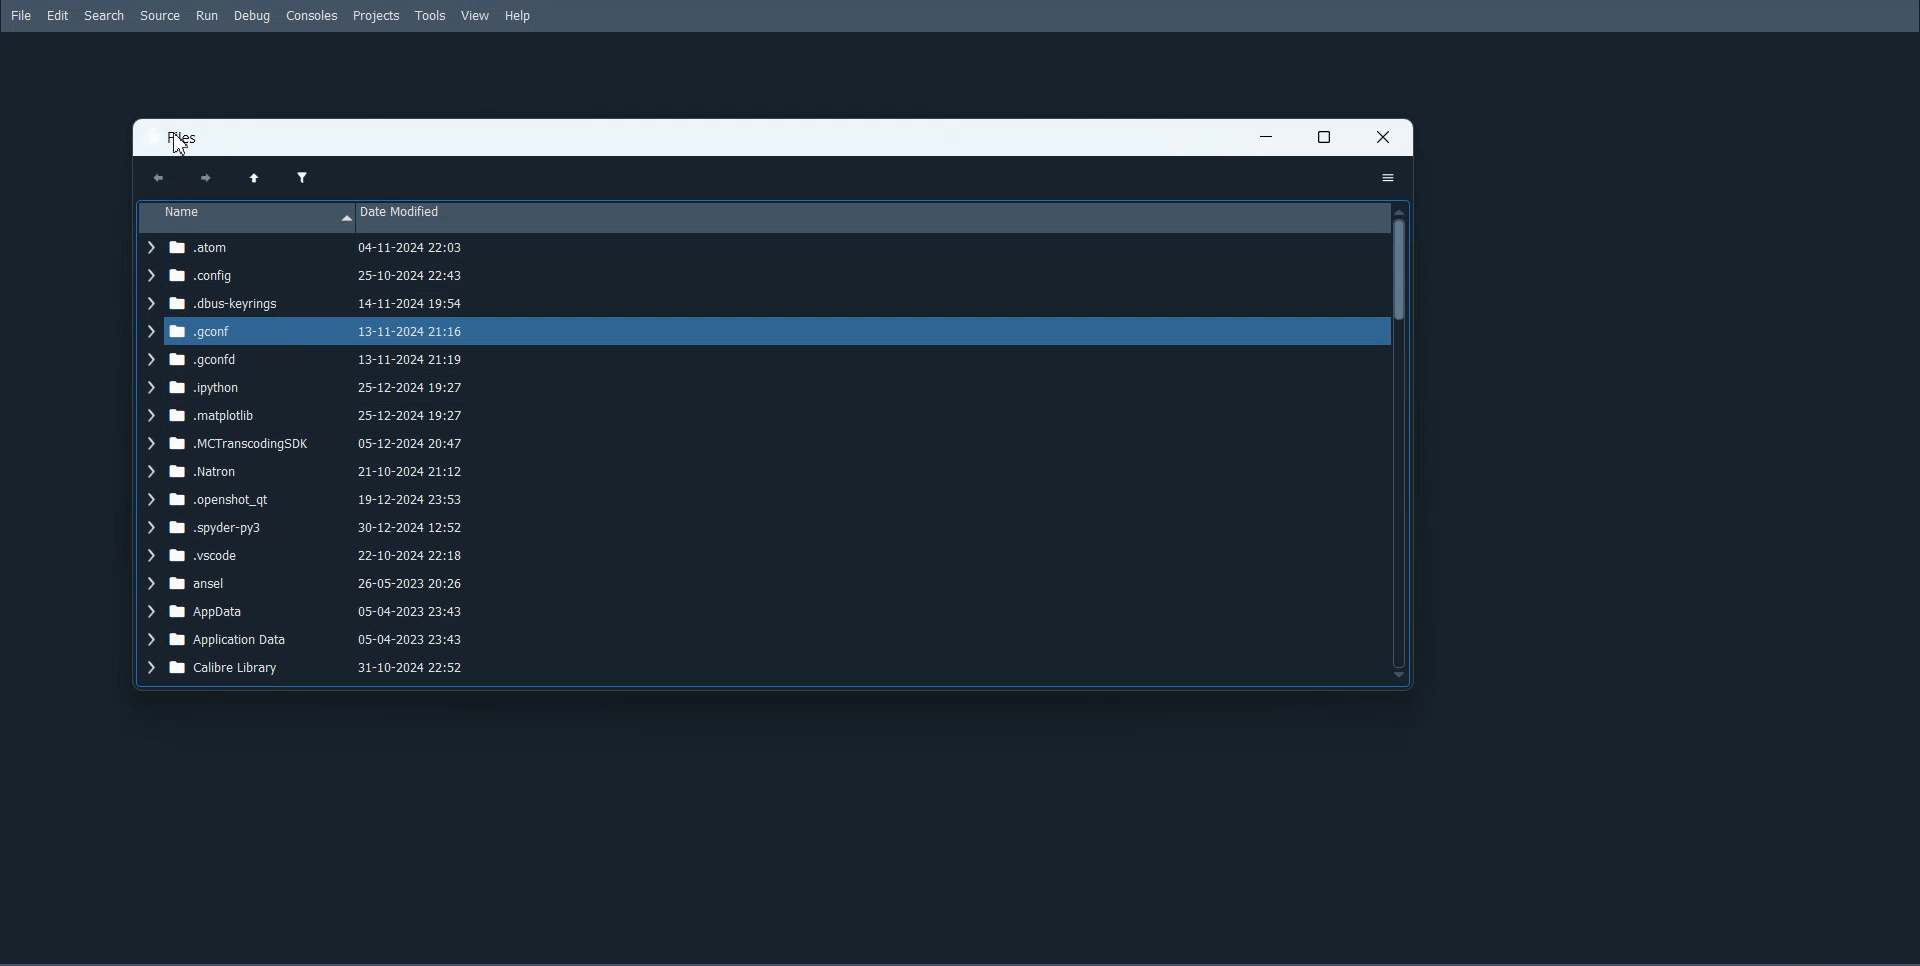  Describe the element at coordinates (307, 416) in the screenshot. I see `matplotiib 25-12-2024 19:27` at that location.